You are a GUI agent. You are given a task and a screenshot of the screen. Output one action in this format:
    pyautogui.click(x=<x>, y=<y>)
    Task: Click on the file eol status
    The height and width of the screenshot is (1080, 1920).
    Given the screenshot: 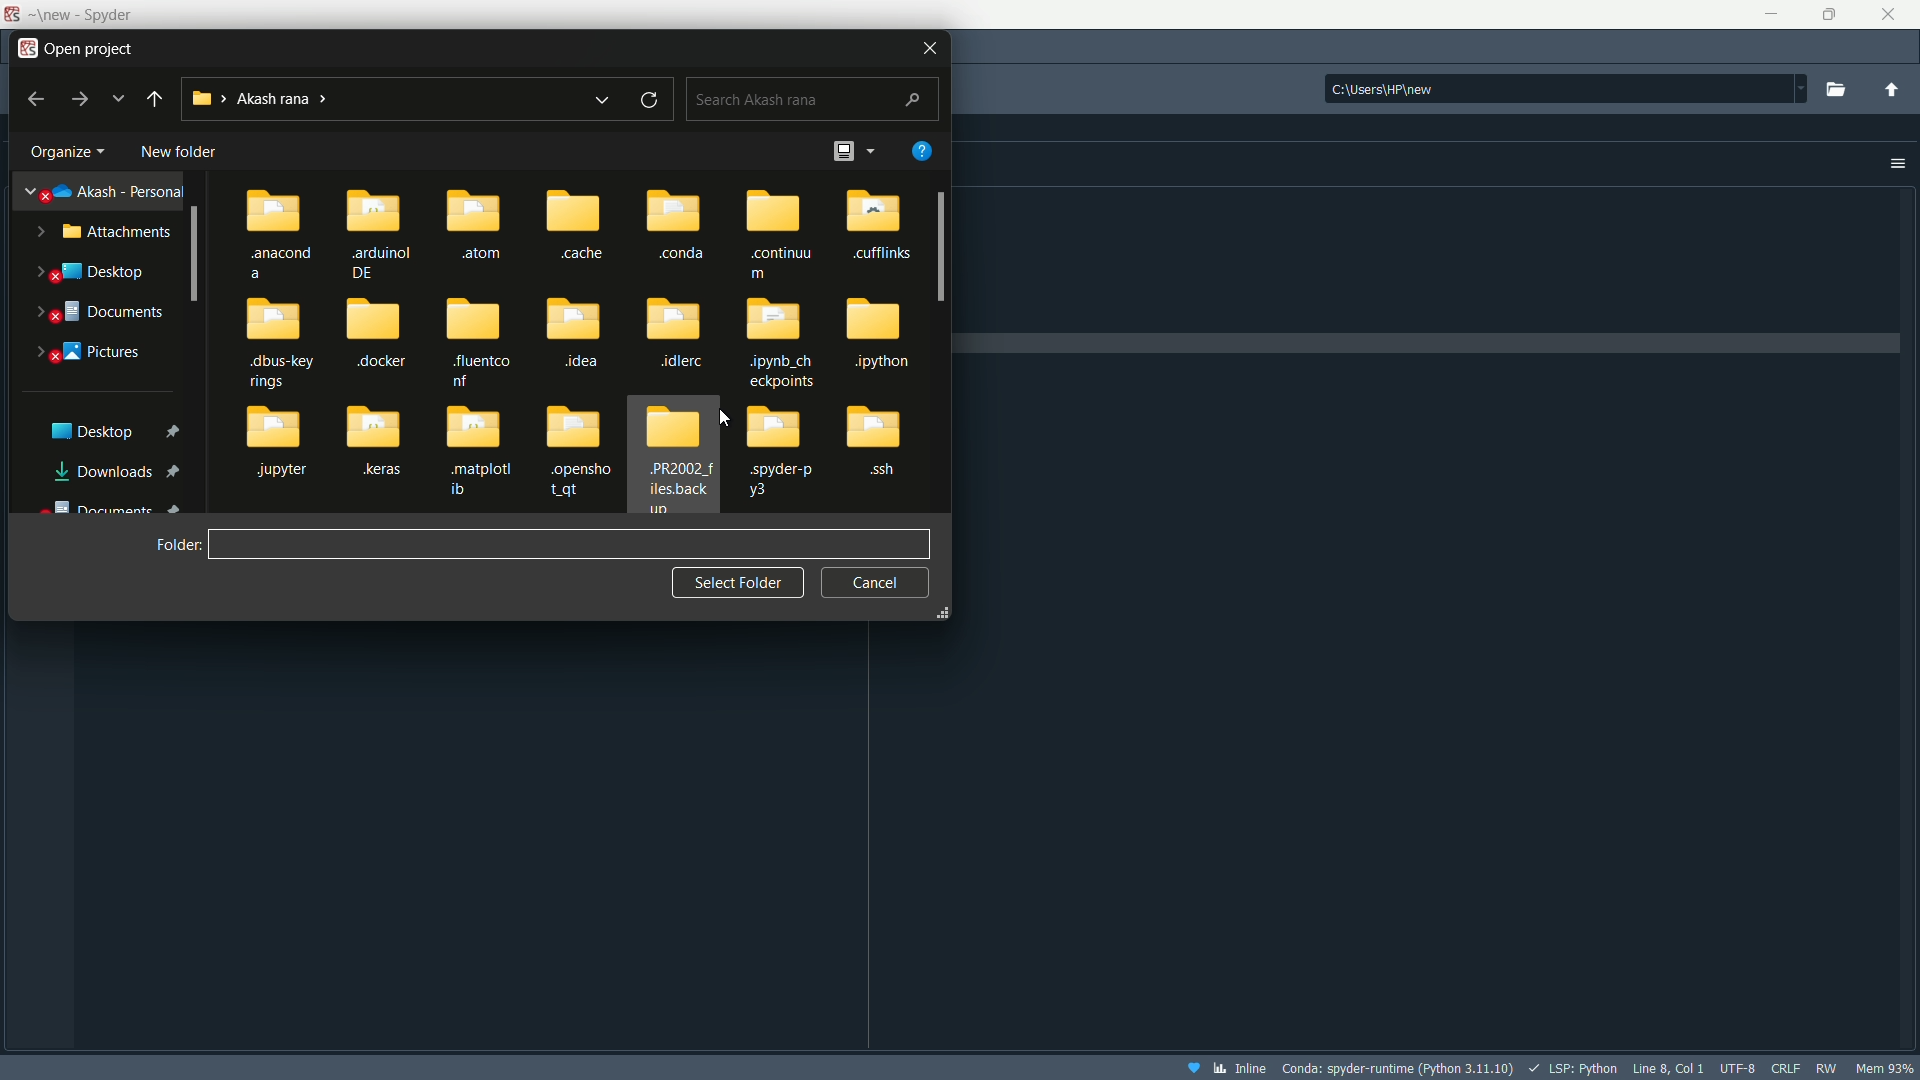 What is the action you would take?
    pyautogui.click(x=1785, y=1065)
    